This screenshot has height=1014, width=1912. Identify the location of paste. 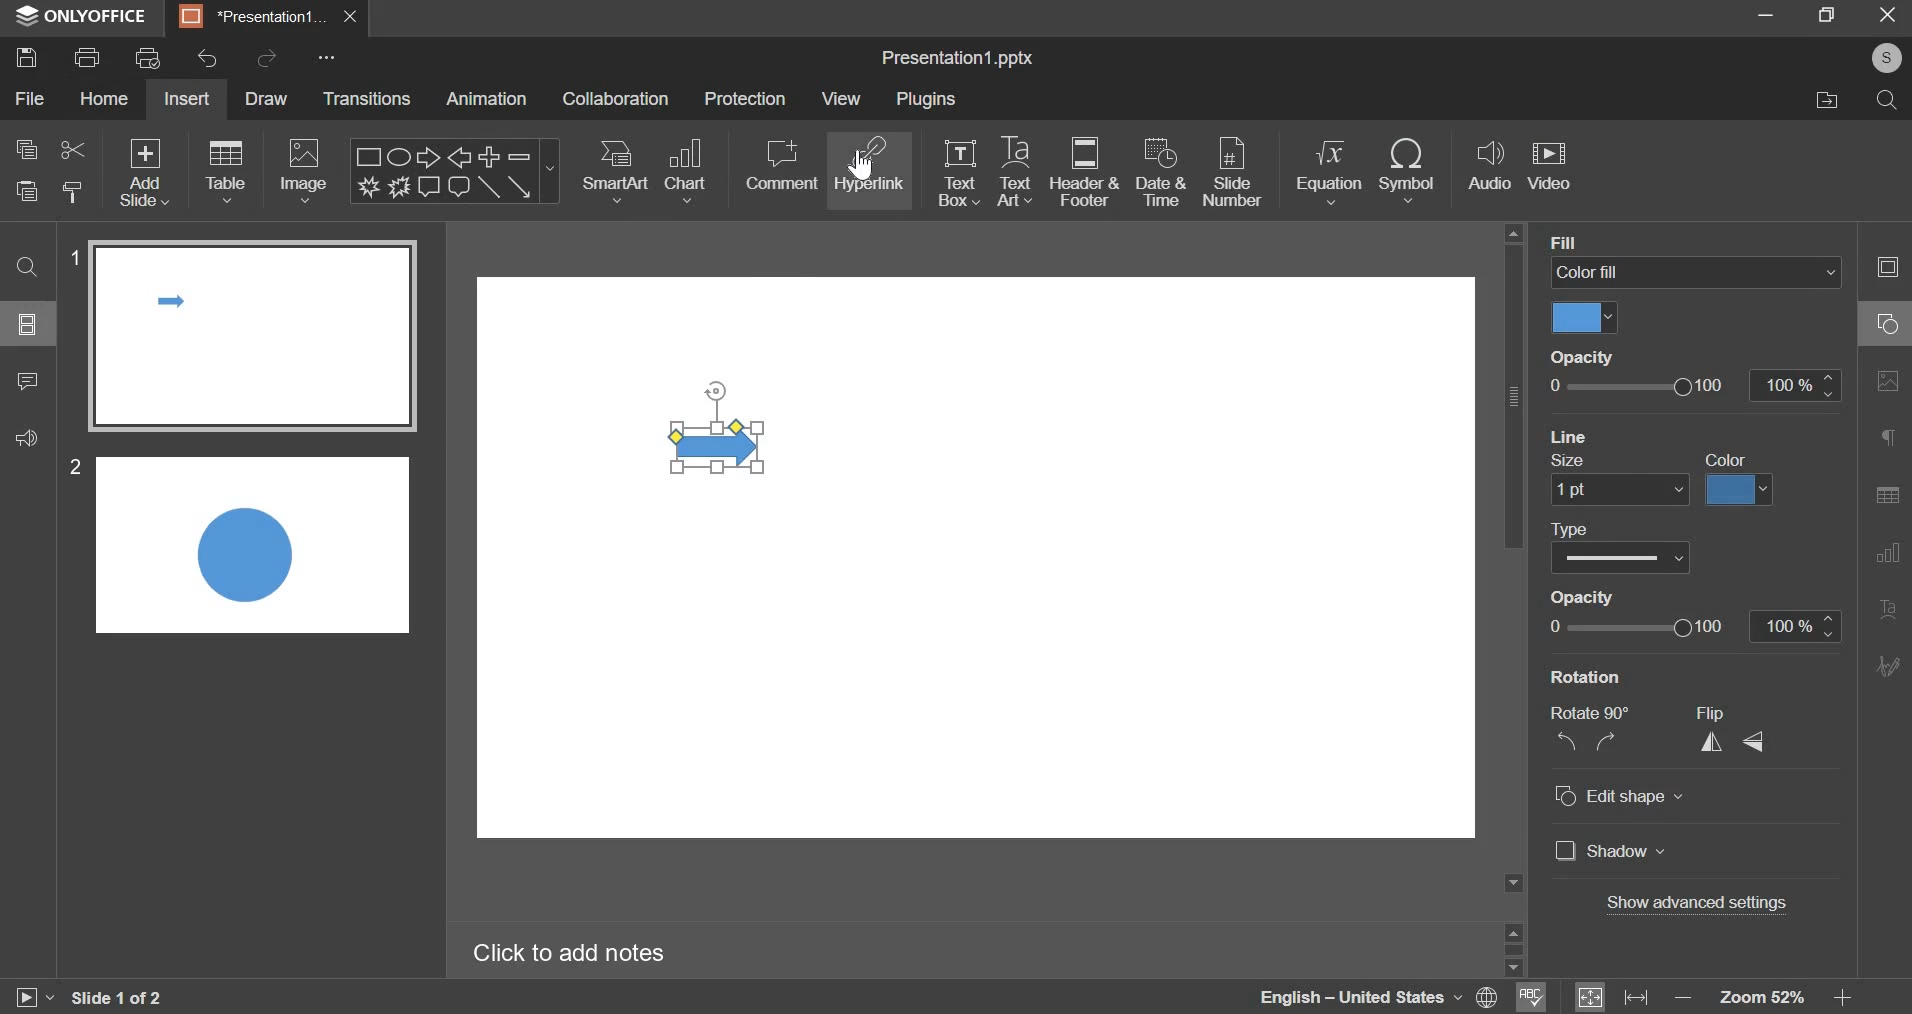
(28, 190).